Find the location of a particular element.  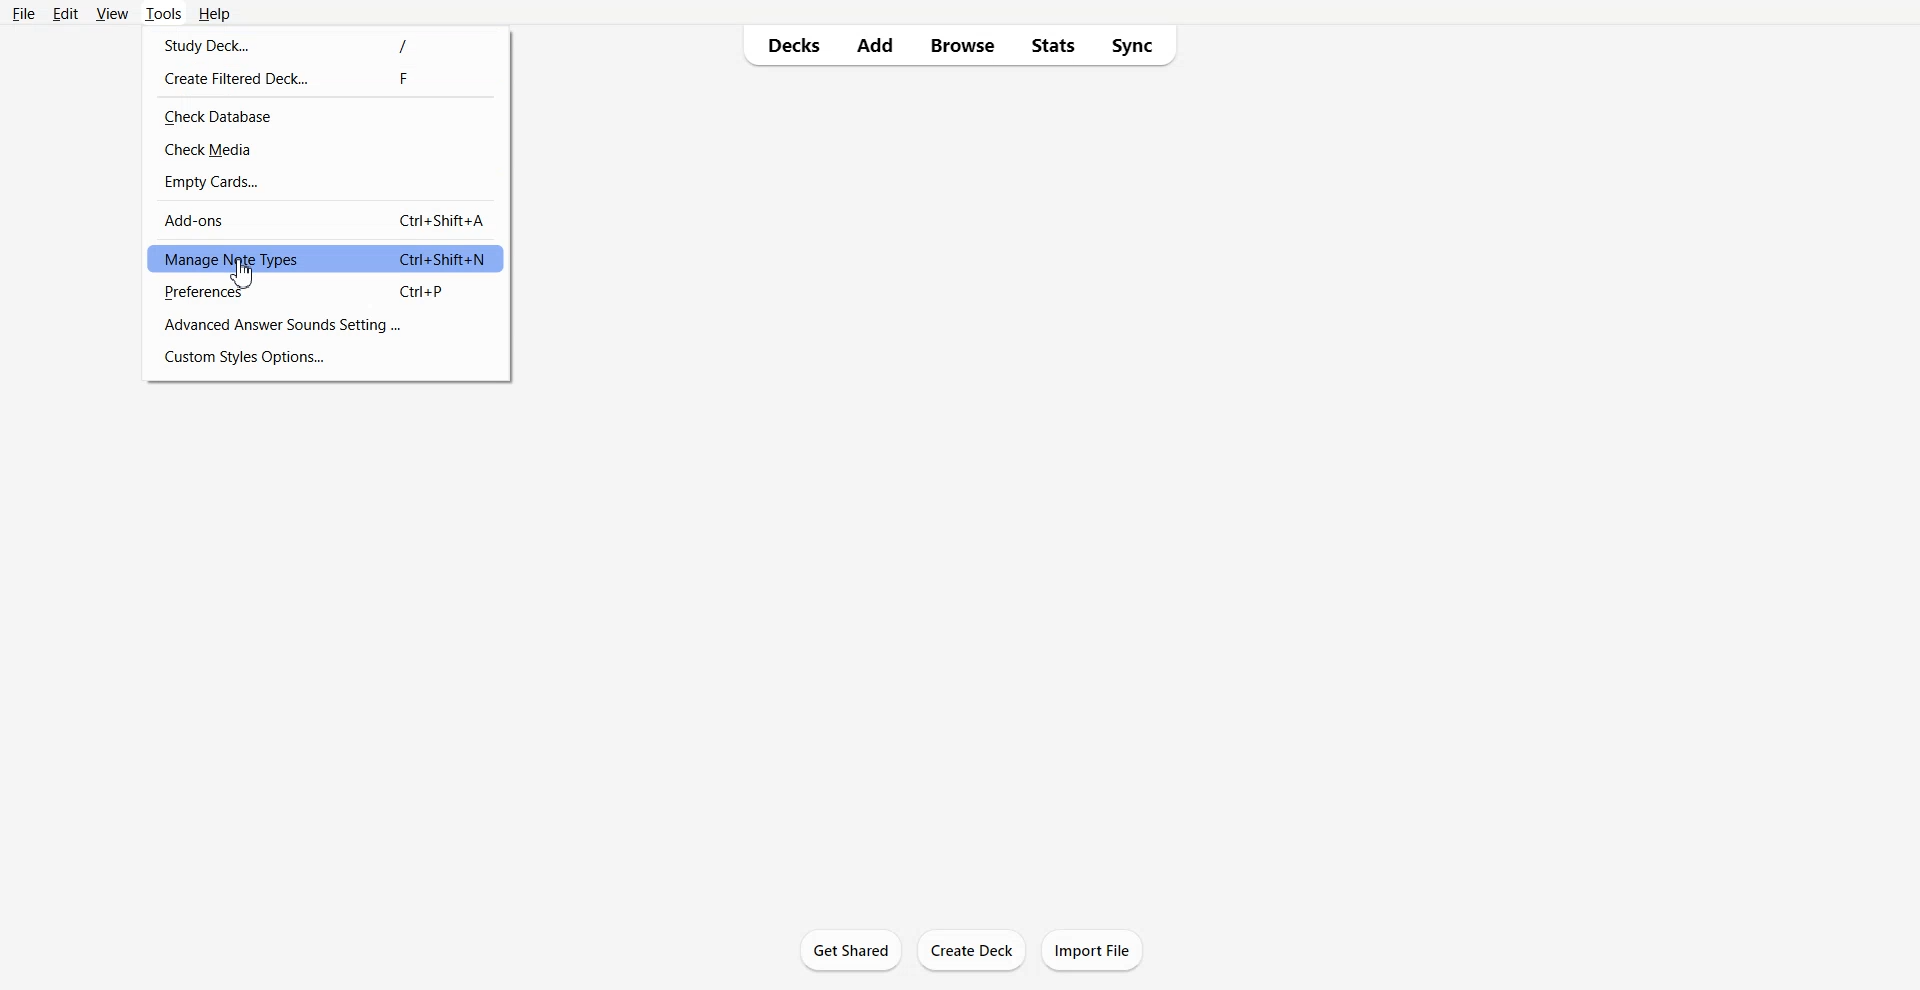

Help is located at coordinates (214, 14).